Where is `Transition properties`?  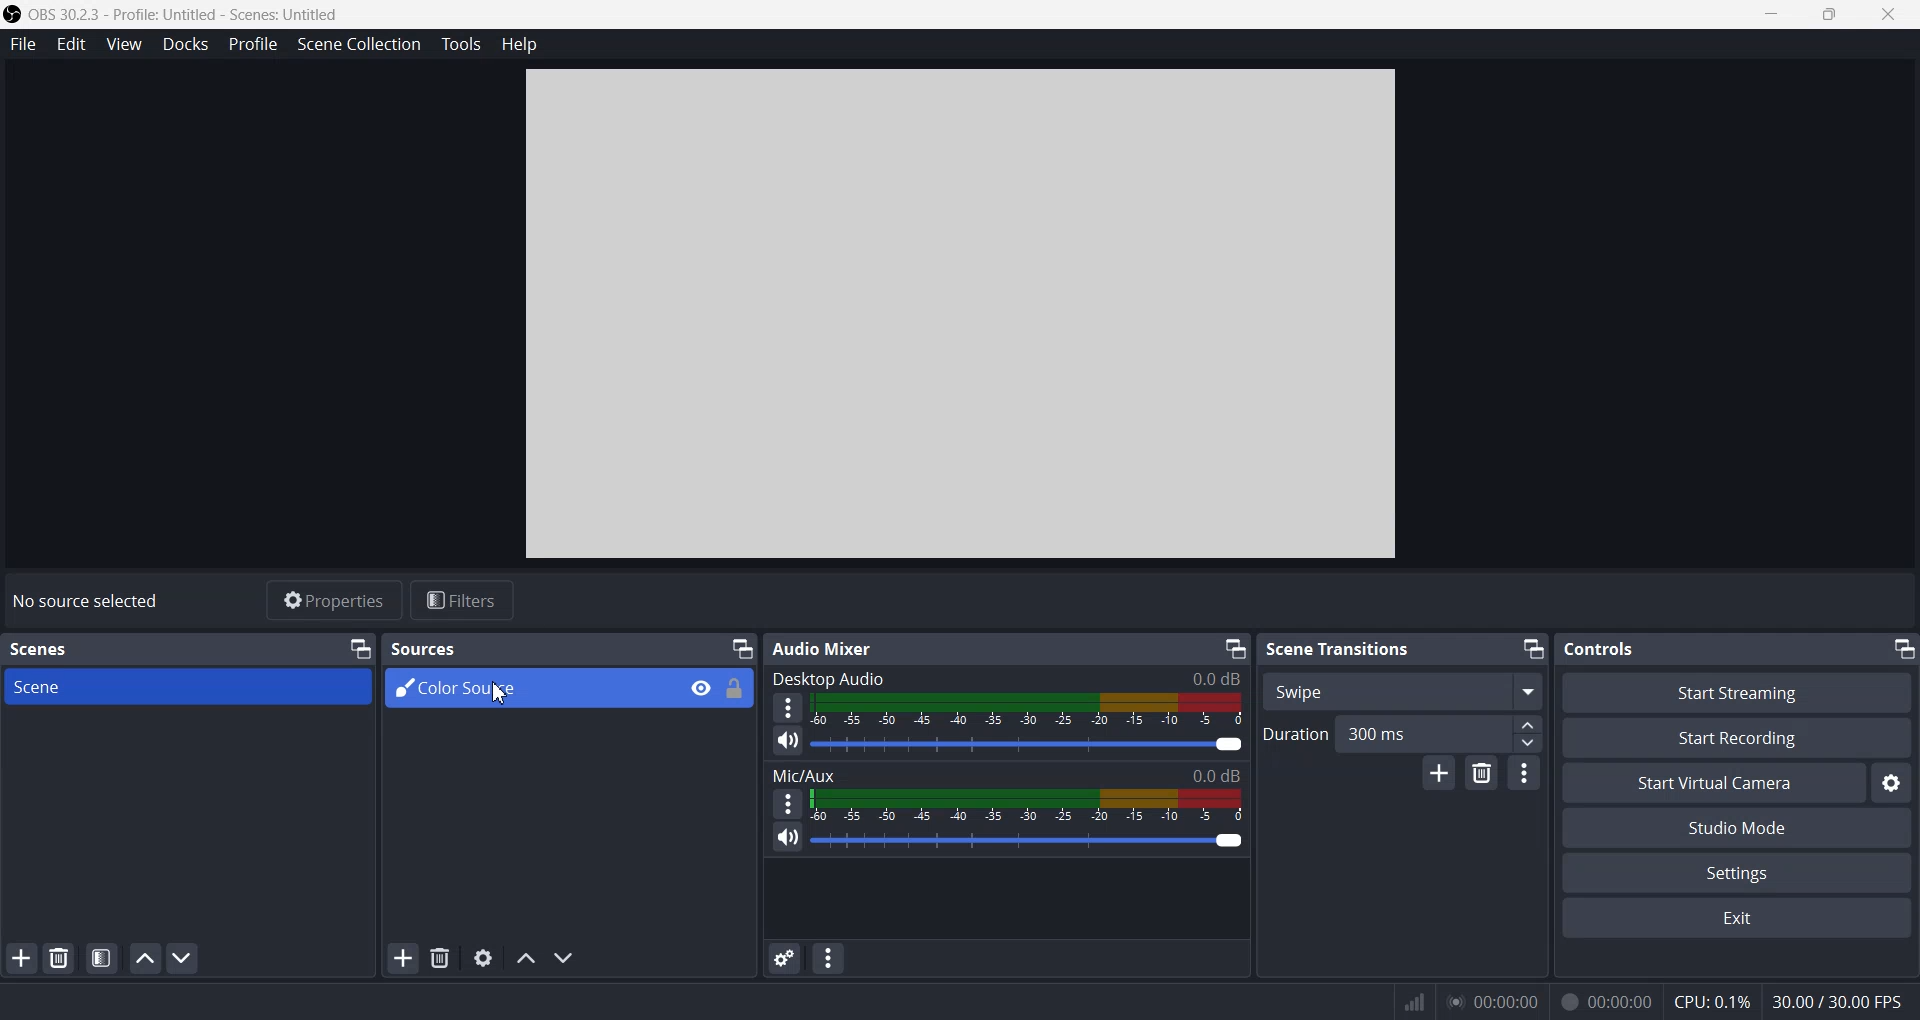
Transition properties is located at coordinates (1524, 772).